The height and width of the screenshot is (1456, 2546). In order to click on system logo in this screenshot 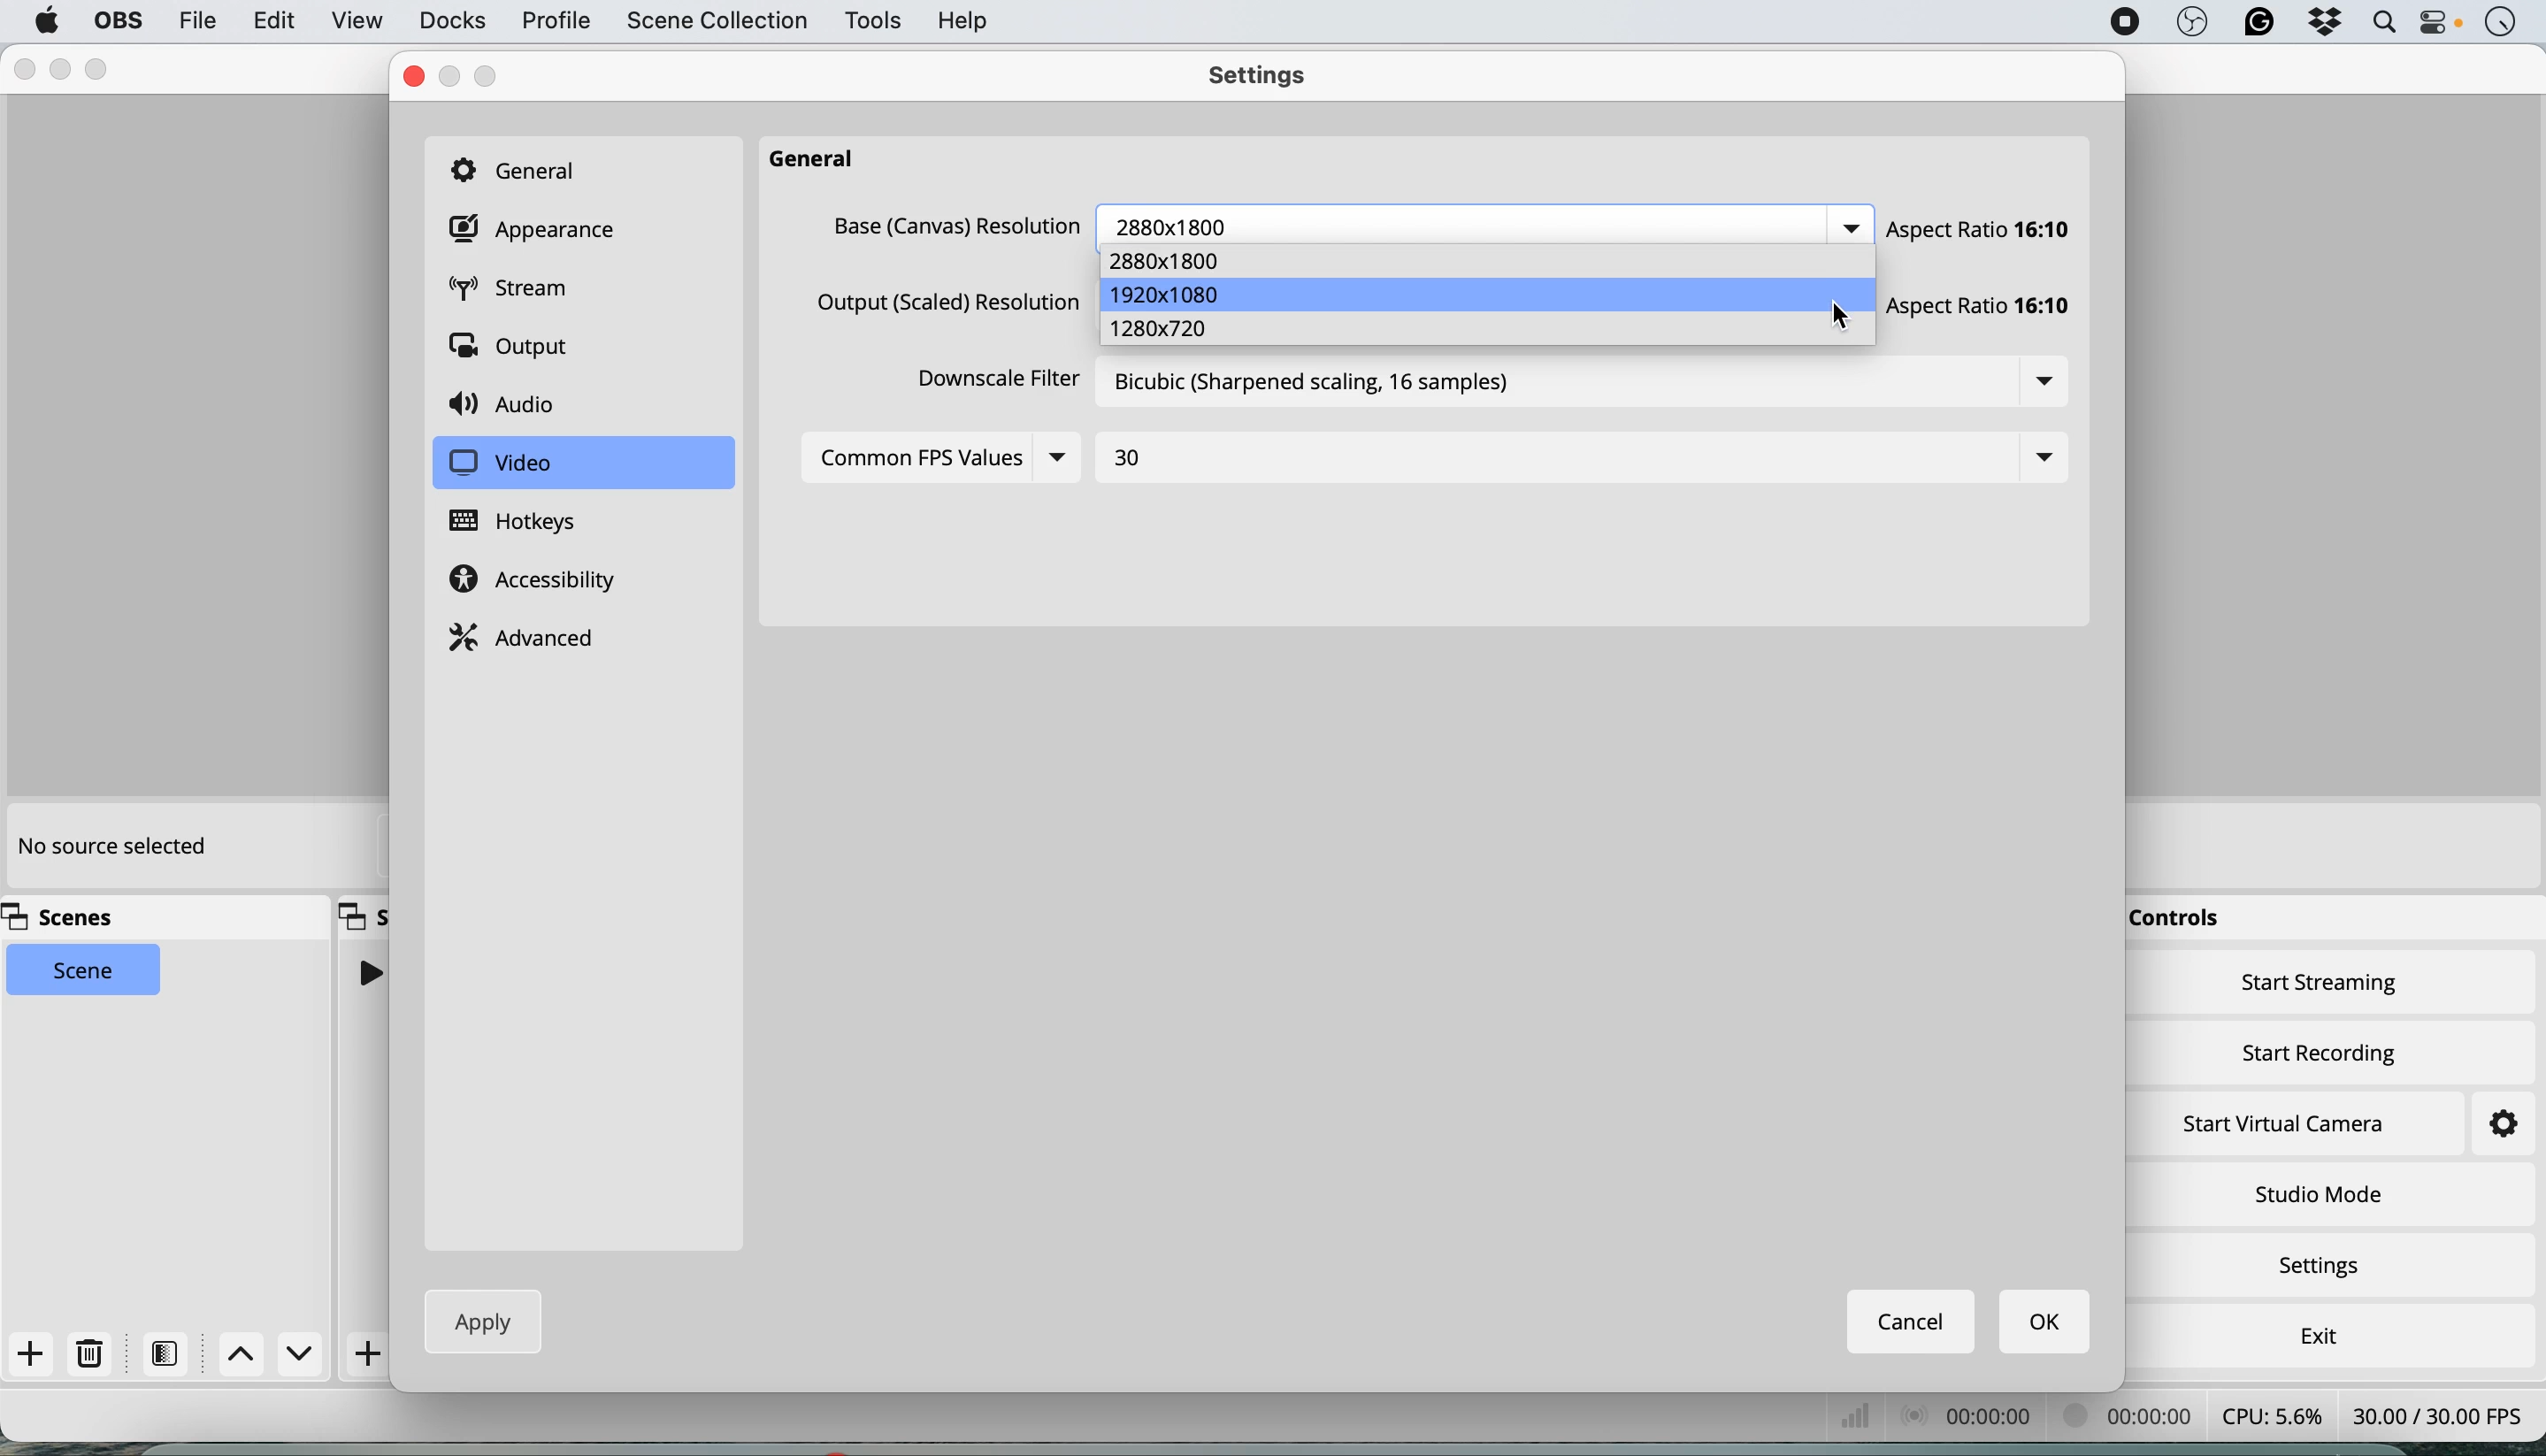, I will do `click(47, 21)`.